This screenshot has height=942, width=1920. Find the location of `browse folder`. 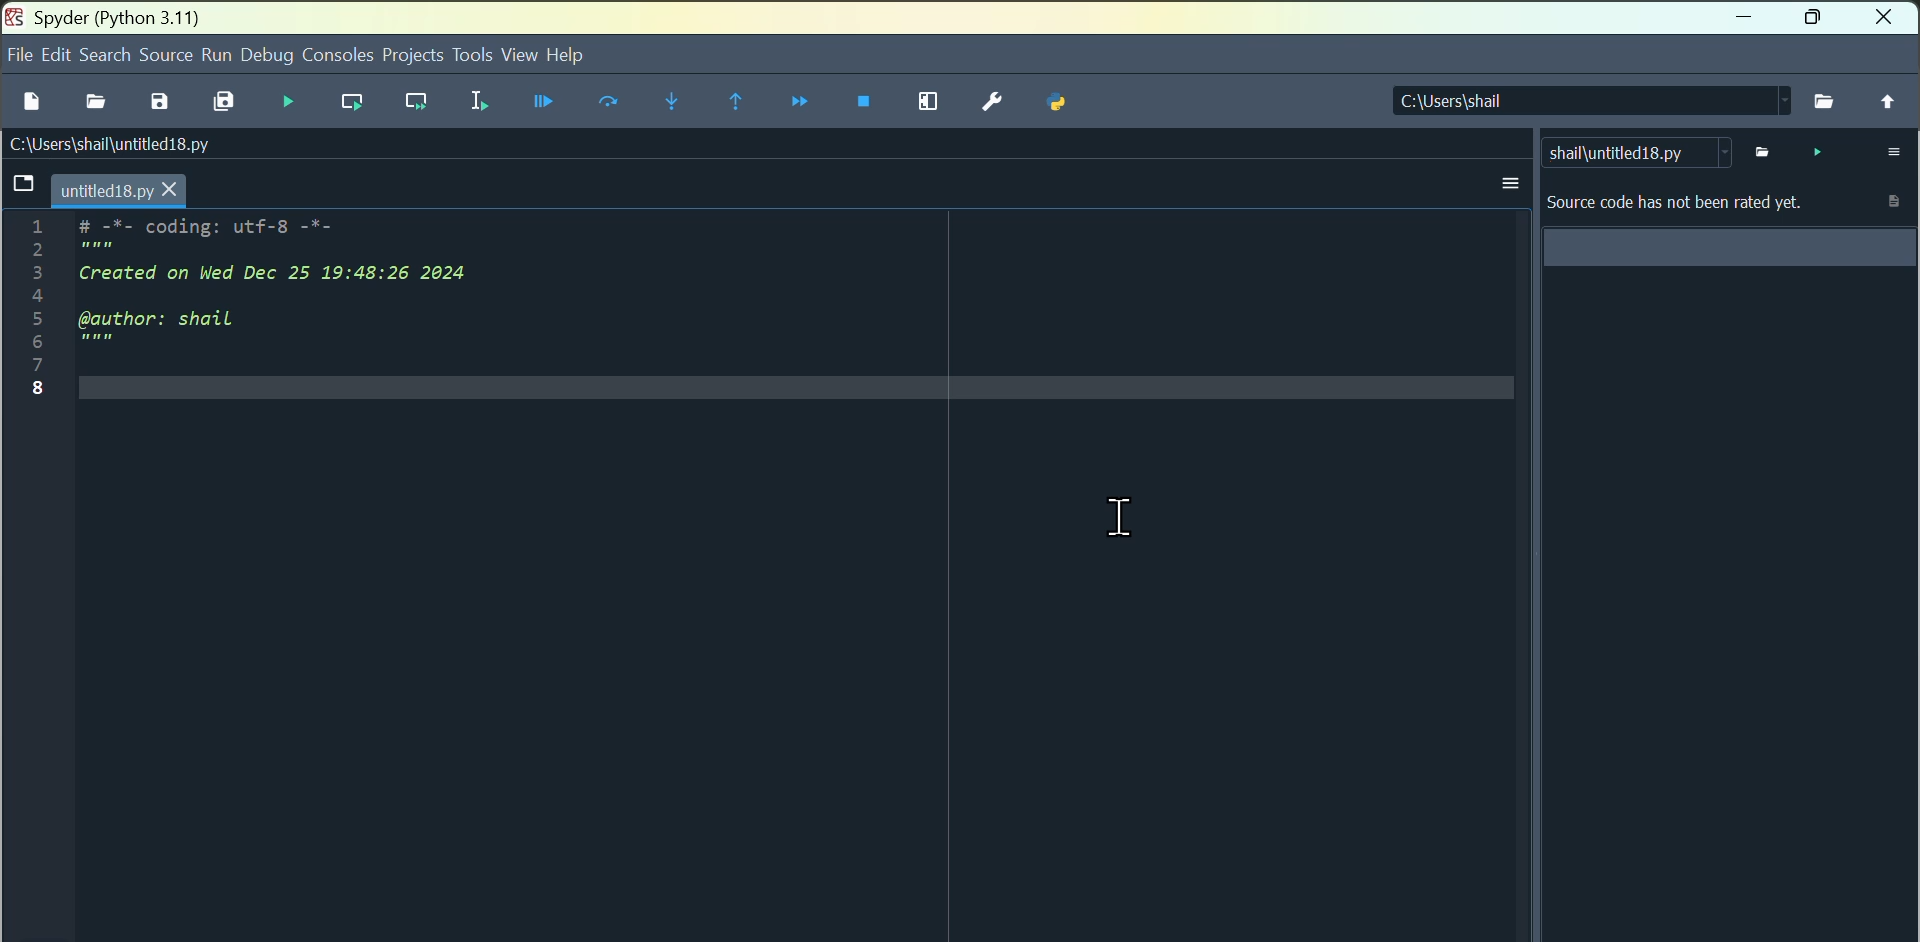

browse folder is located at coordinates (1825, 100).